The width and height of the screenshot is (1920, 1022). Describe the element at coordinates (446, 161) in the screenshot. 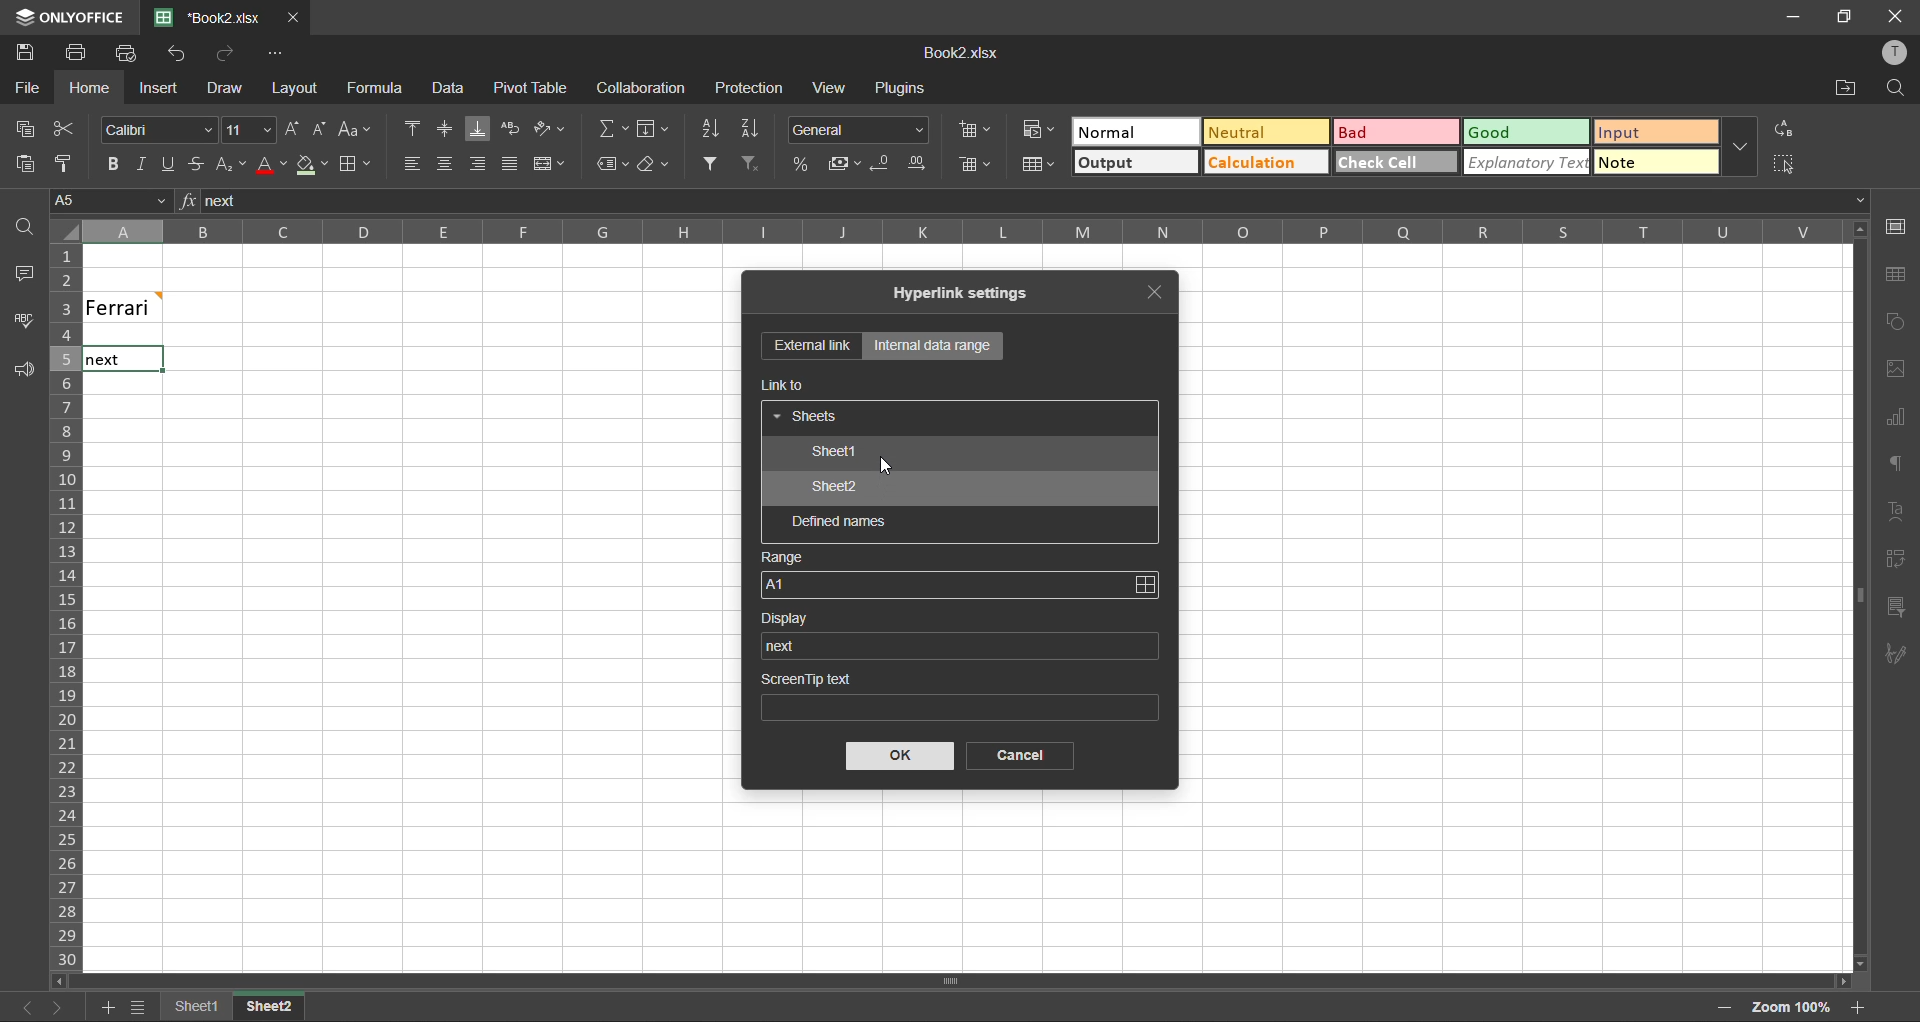

I see `align center` at that location.